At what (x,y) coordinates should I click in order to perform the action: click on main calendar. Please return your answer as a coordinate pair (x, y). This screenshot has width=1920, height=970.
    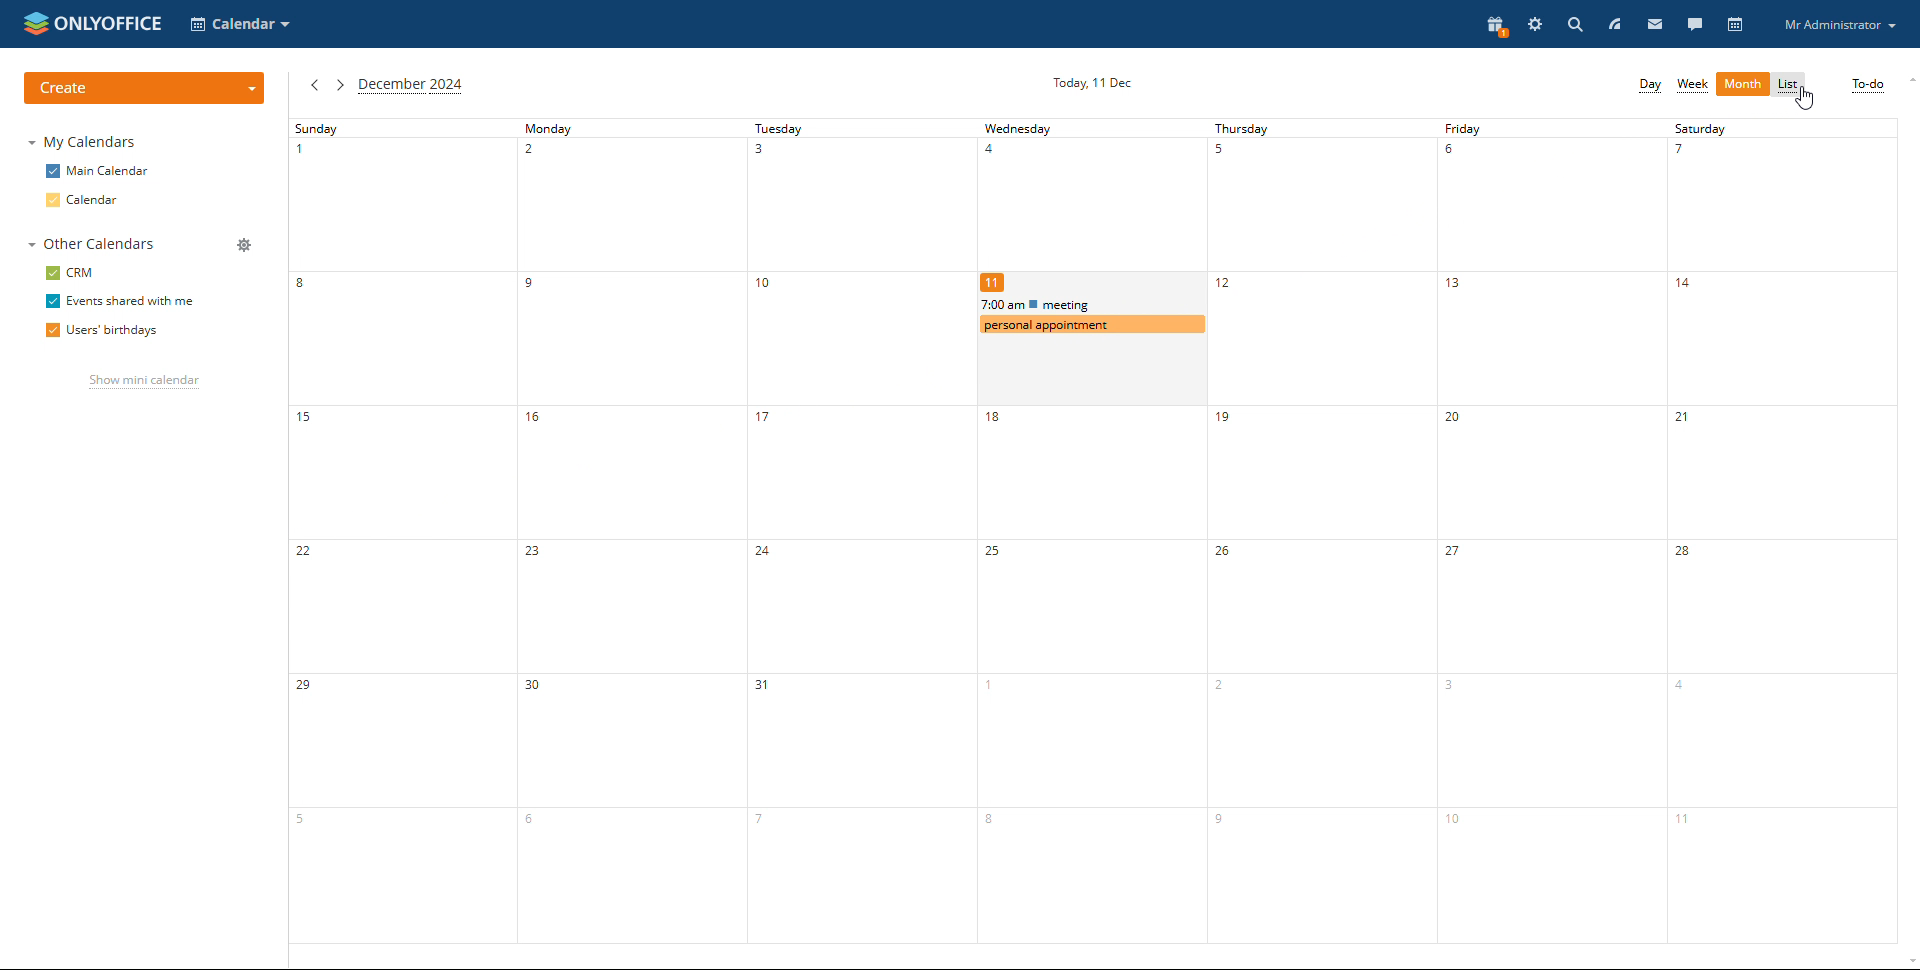
    Looking at the image, I should click on (99, 171).